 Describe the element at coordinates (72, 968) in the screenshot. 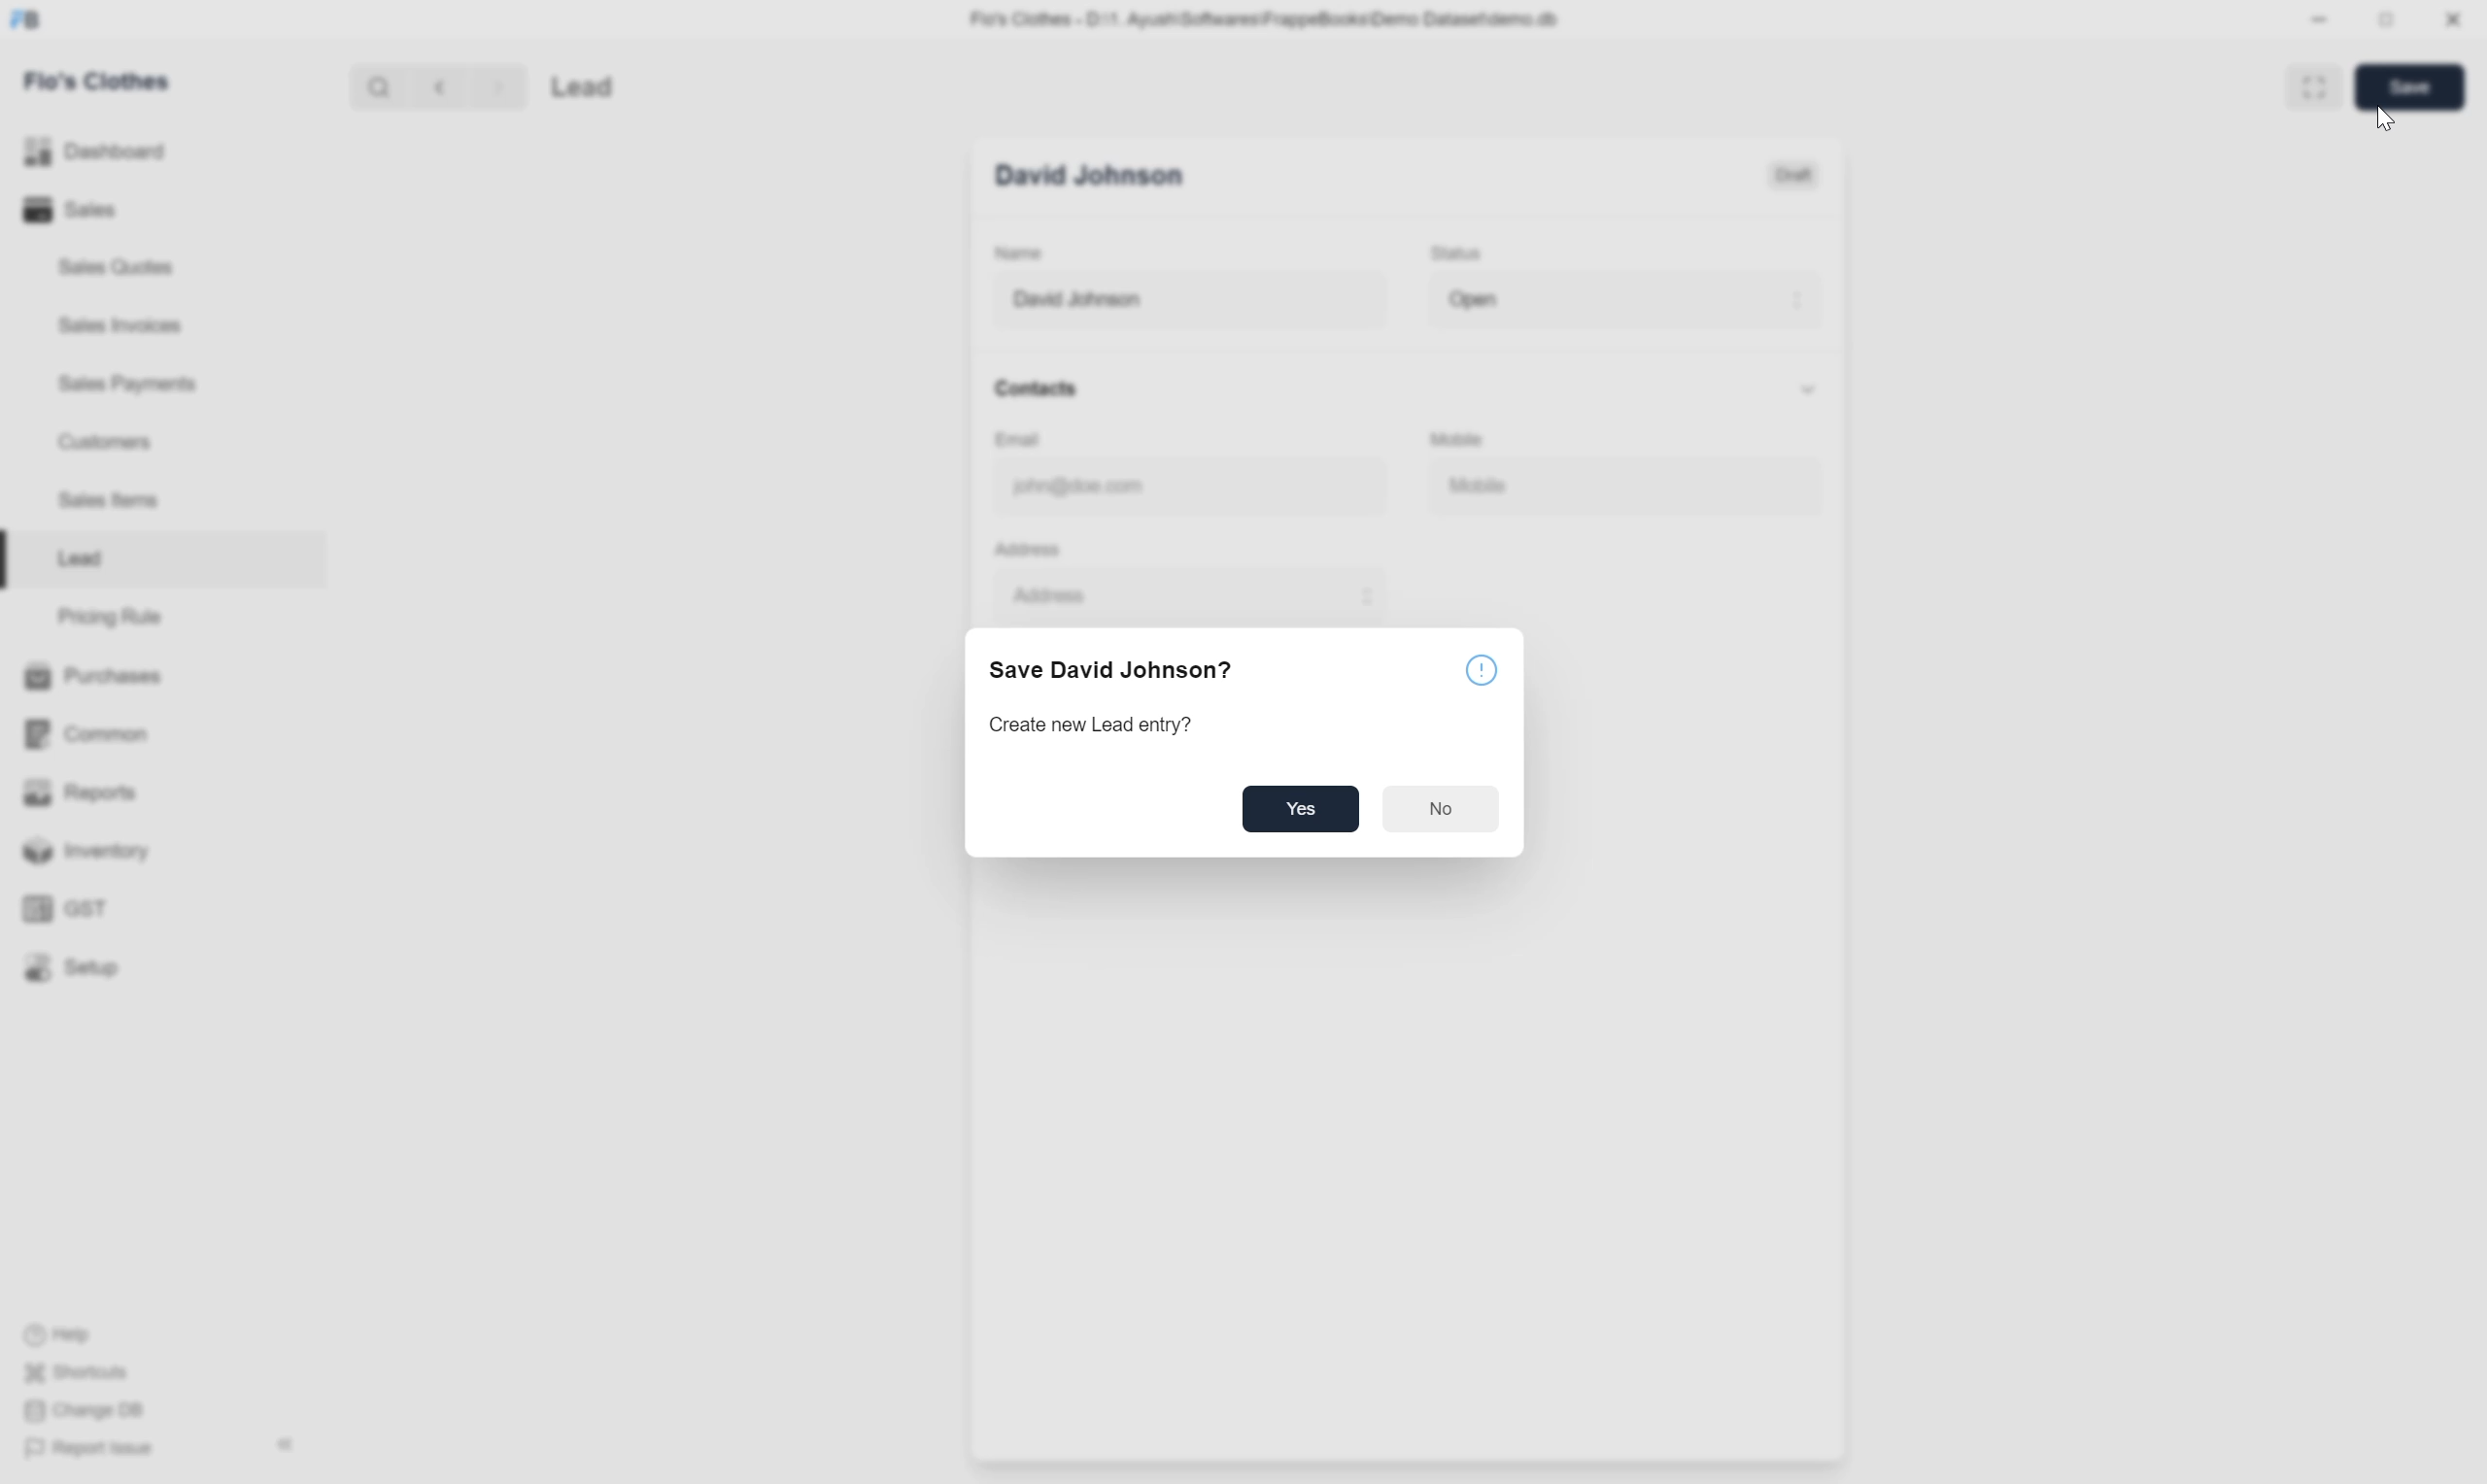

I see `Setup` at that location.